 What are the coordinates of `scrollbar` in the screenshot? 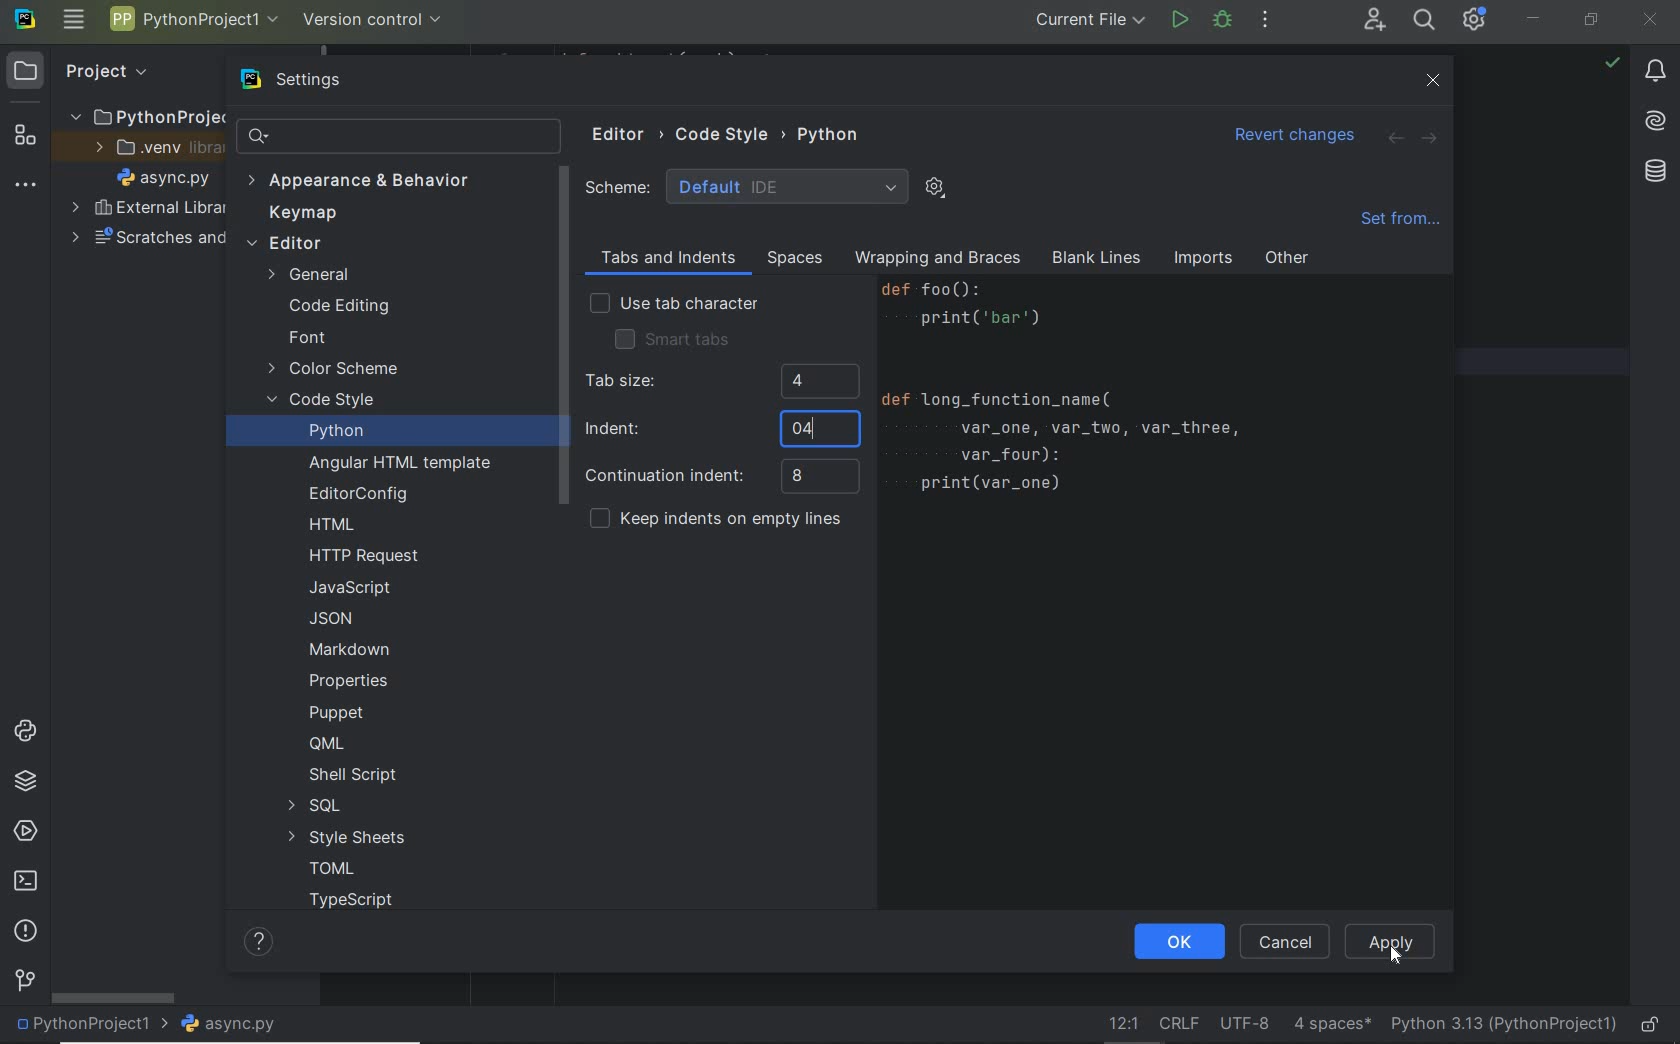 It's located at (115, 998).